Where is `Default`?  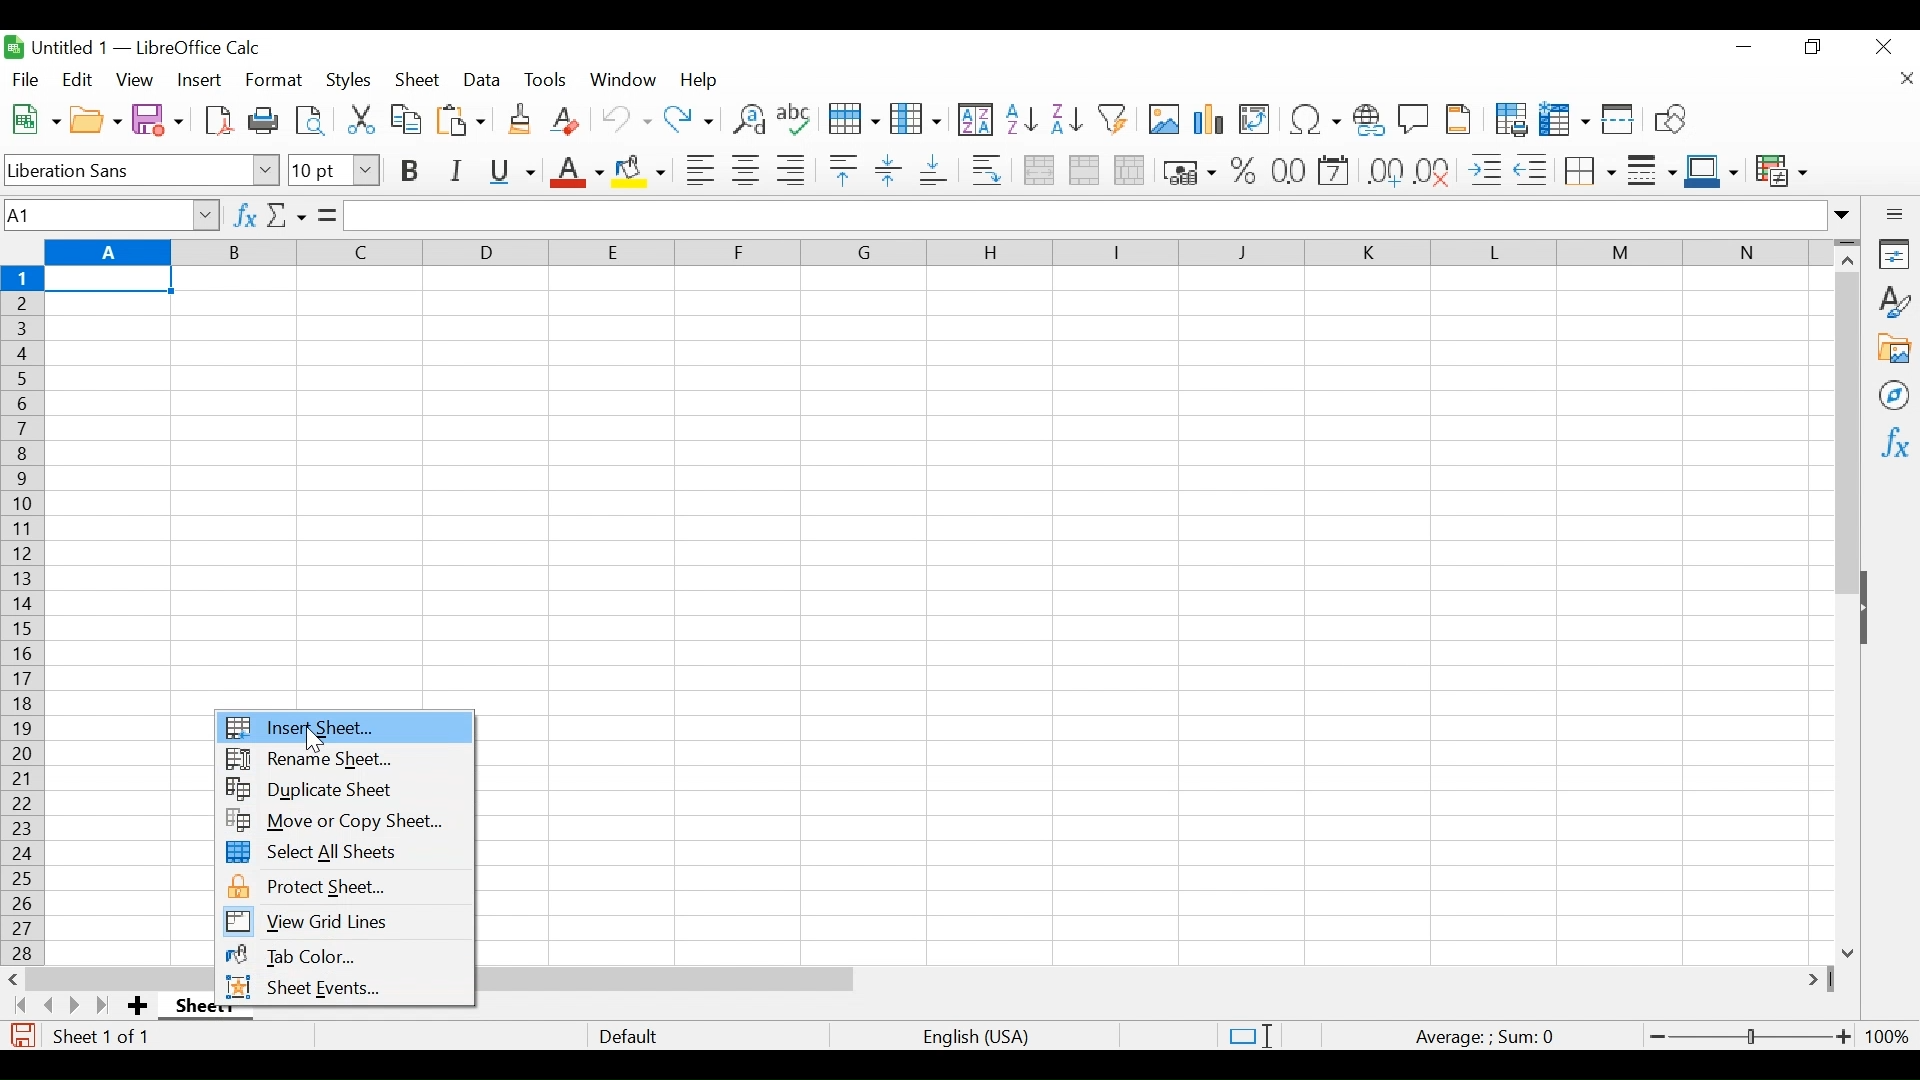
Default is located at coordinates (628, 1035).